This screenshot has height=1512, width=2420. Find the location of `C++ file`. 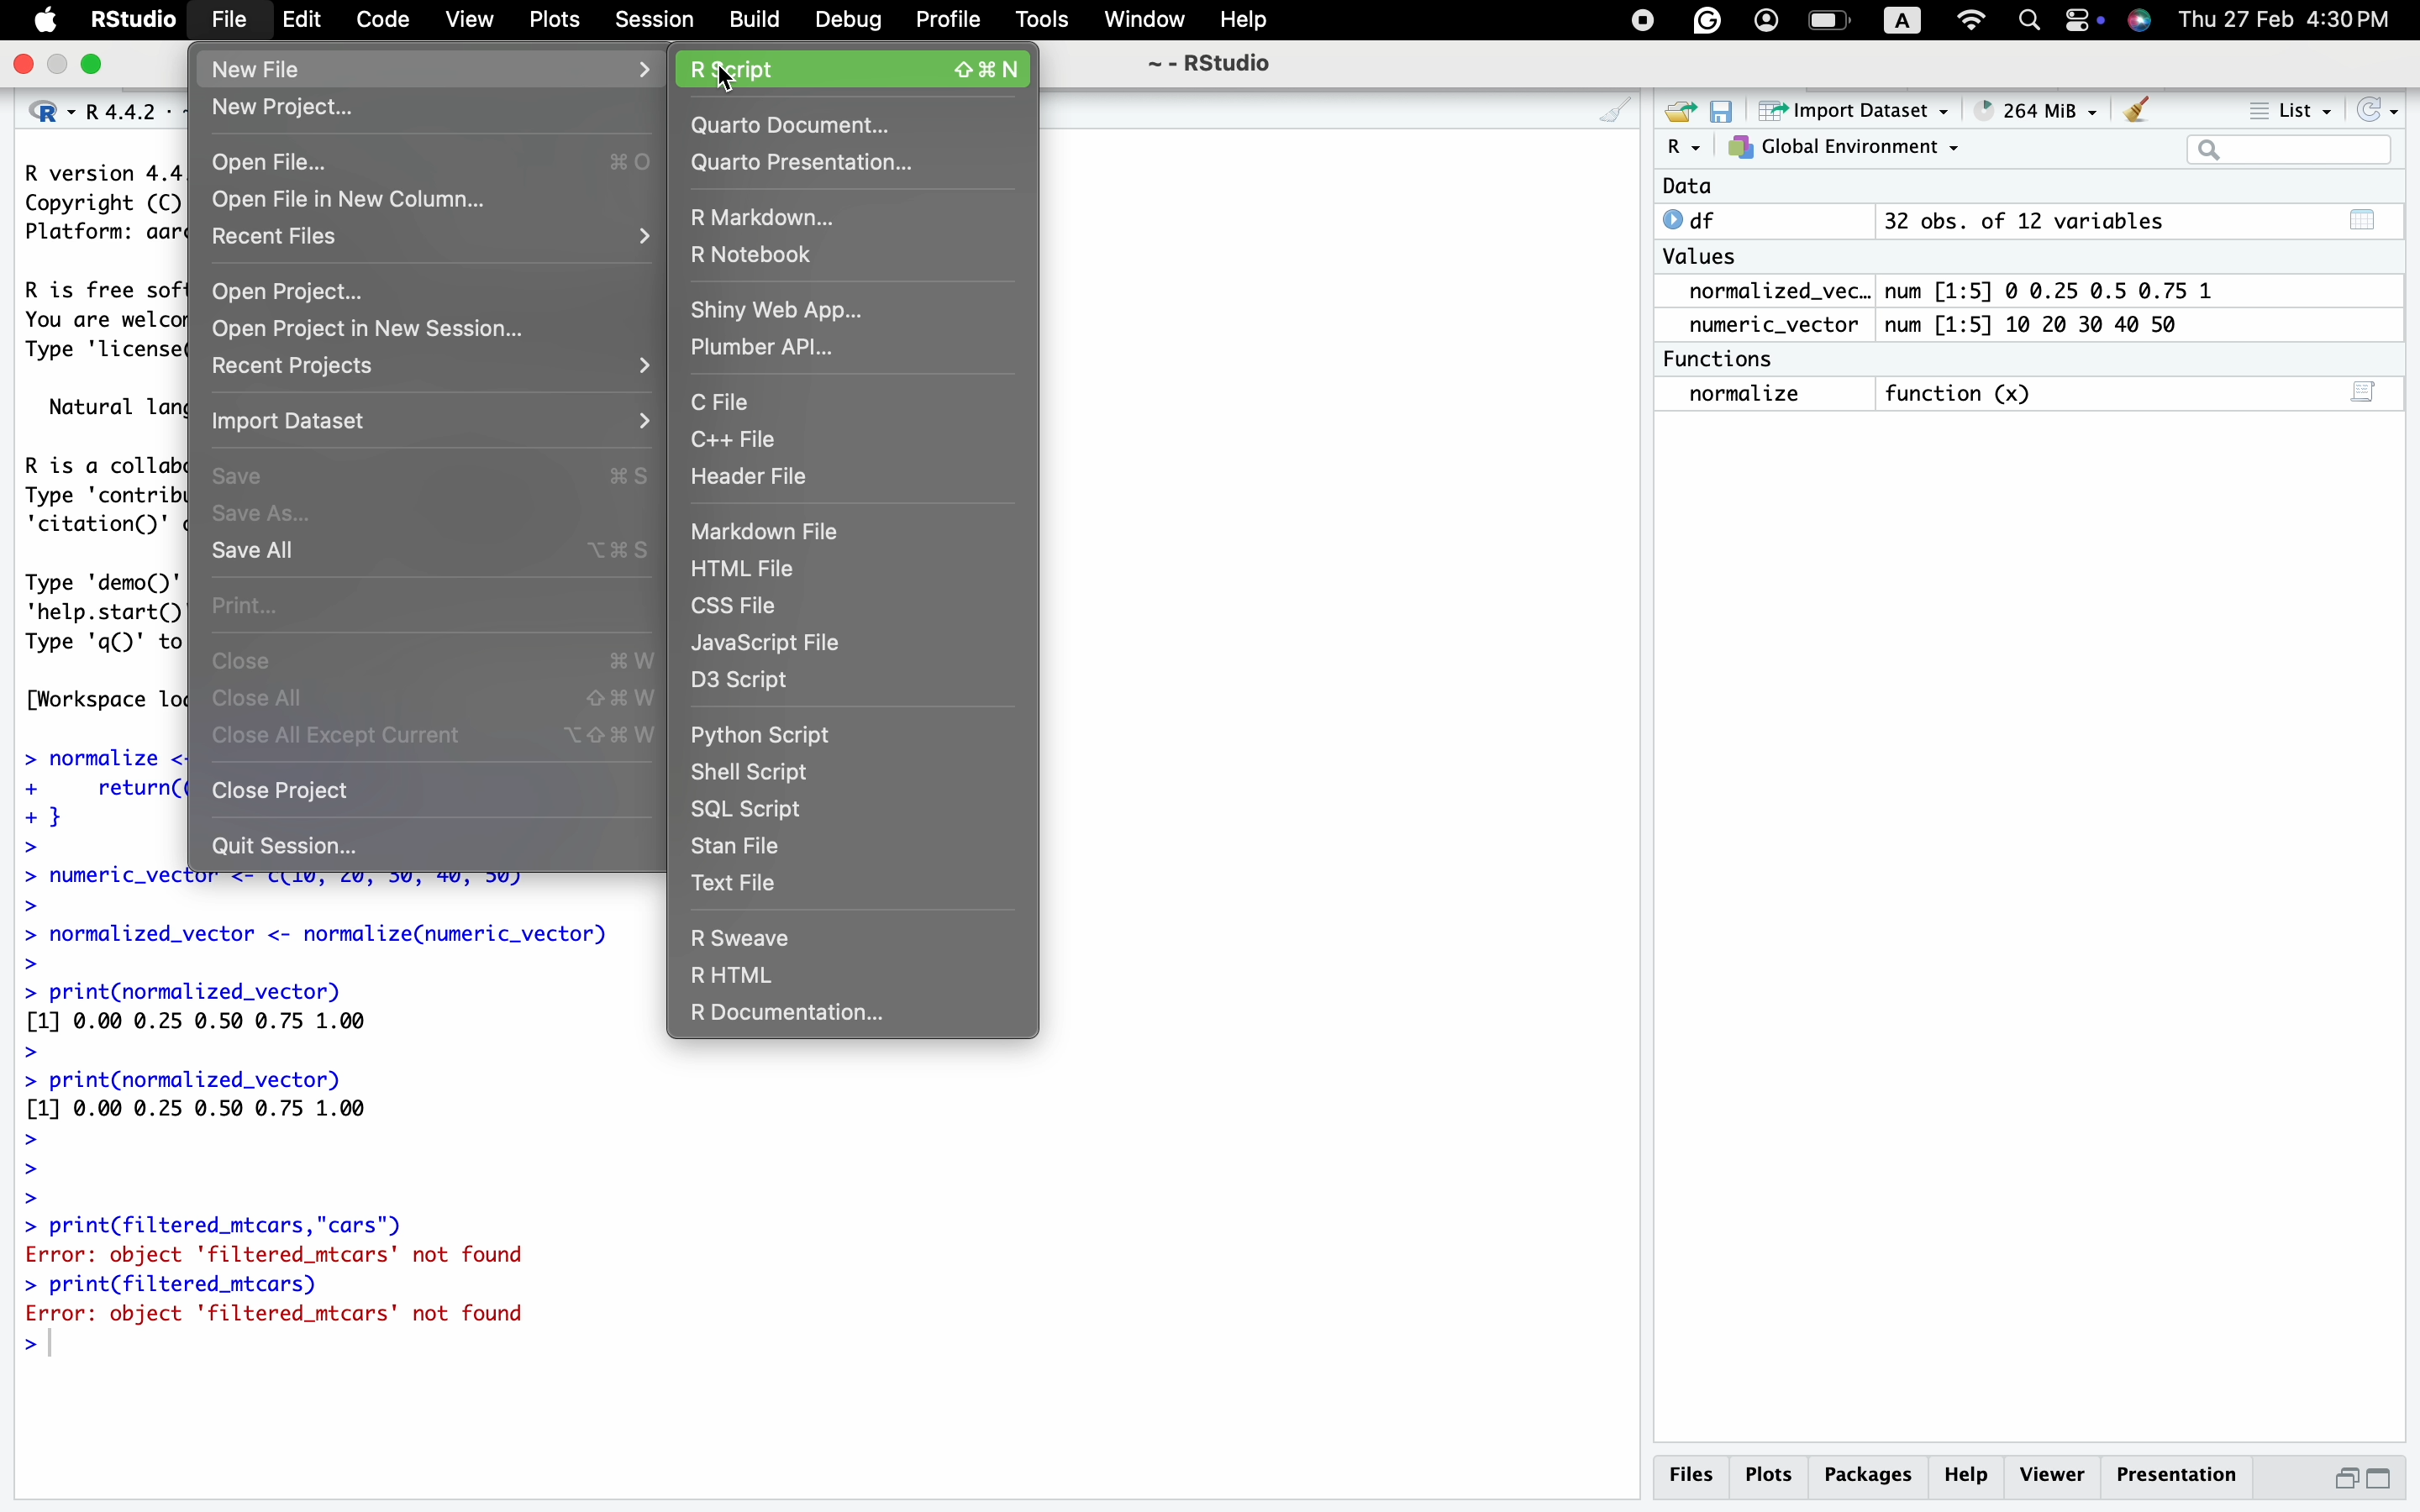

C++ file is located at coordinates (842, 442).